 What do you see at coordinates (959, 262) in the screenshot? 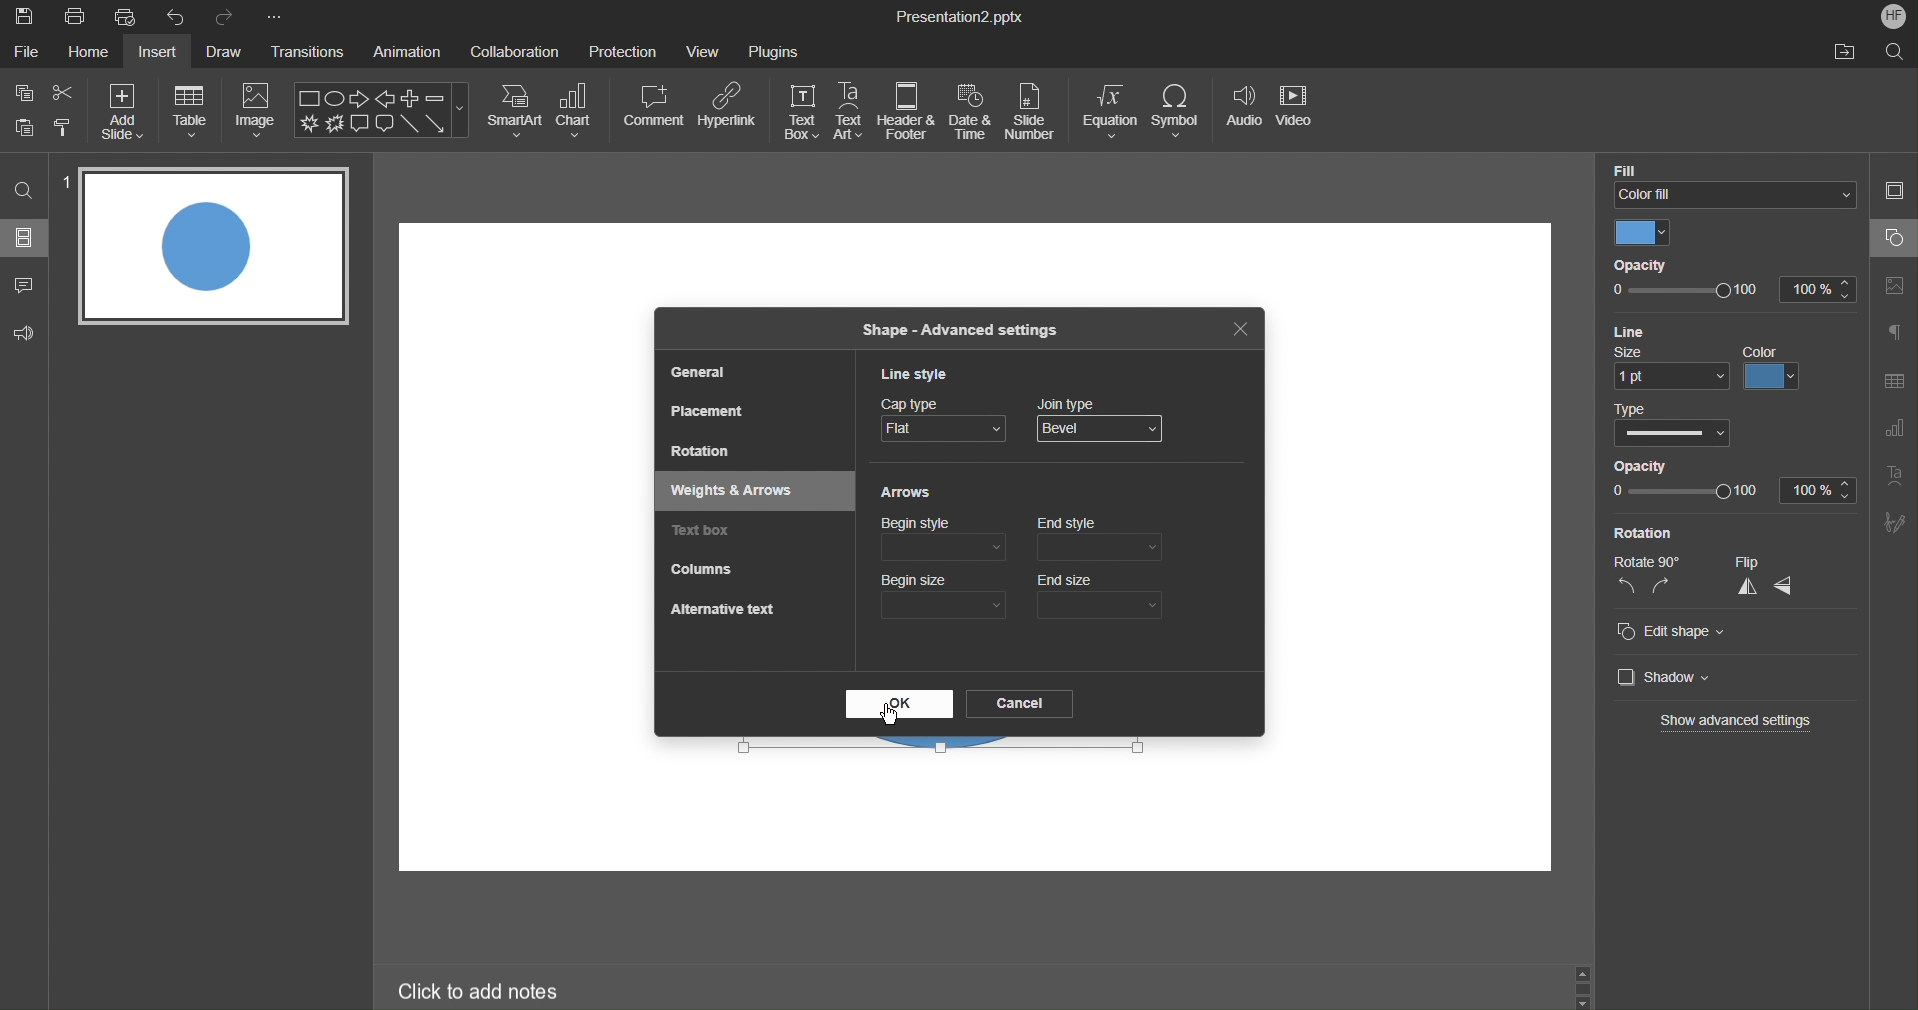
I see `workspace` at bounding box center [959, 262].